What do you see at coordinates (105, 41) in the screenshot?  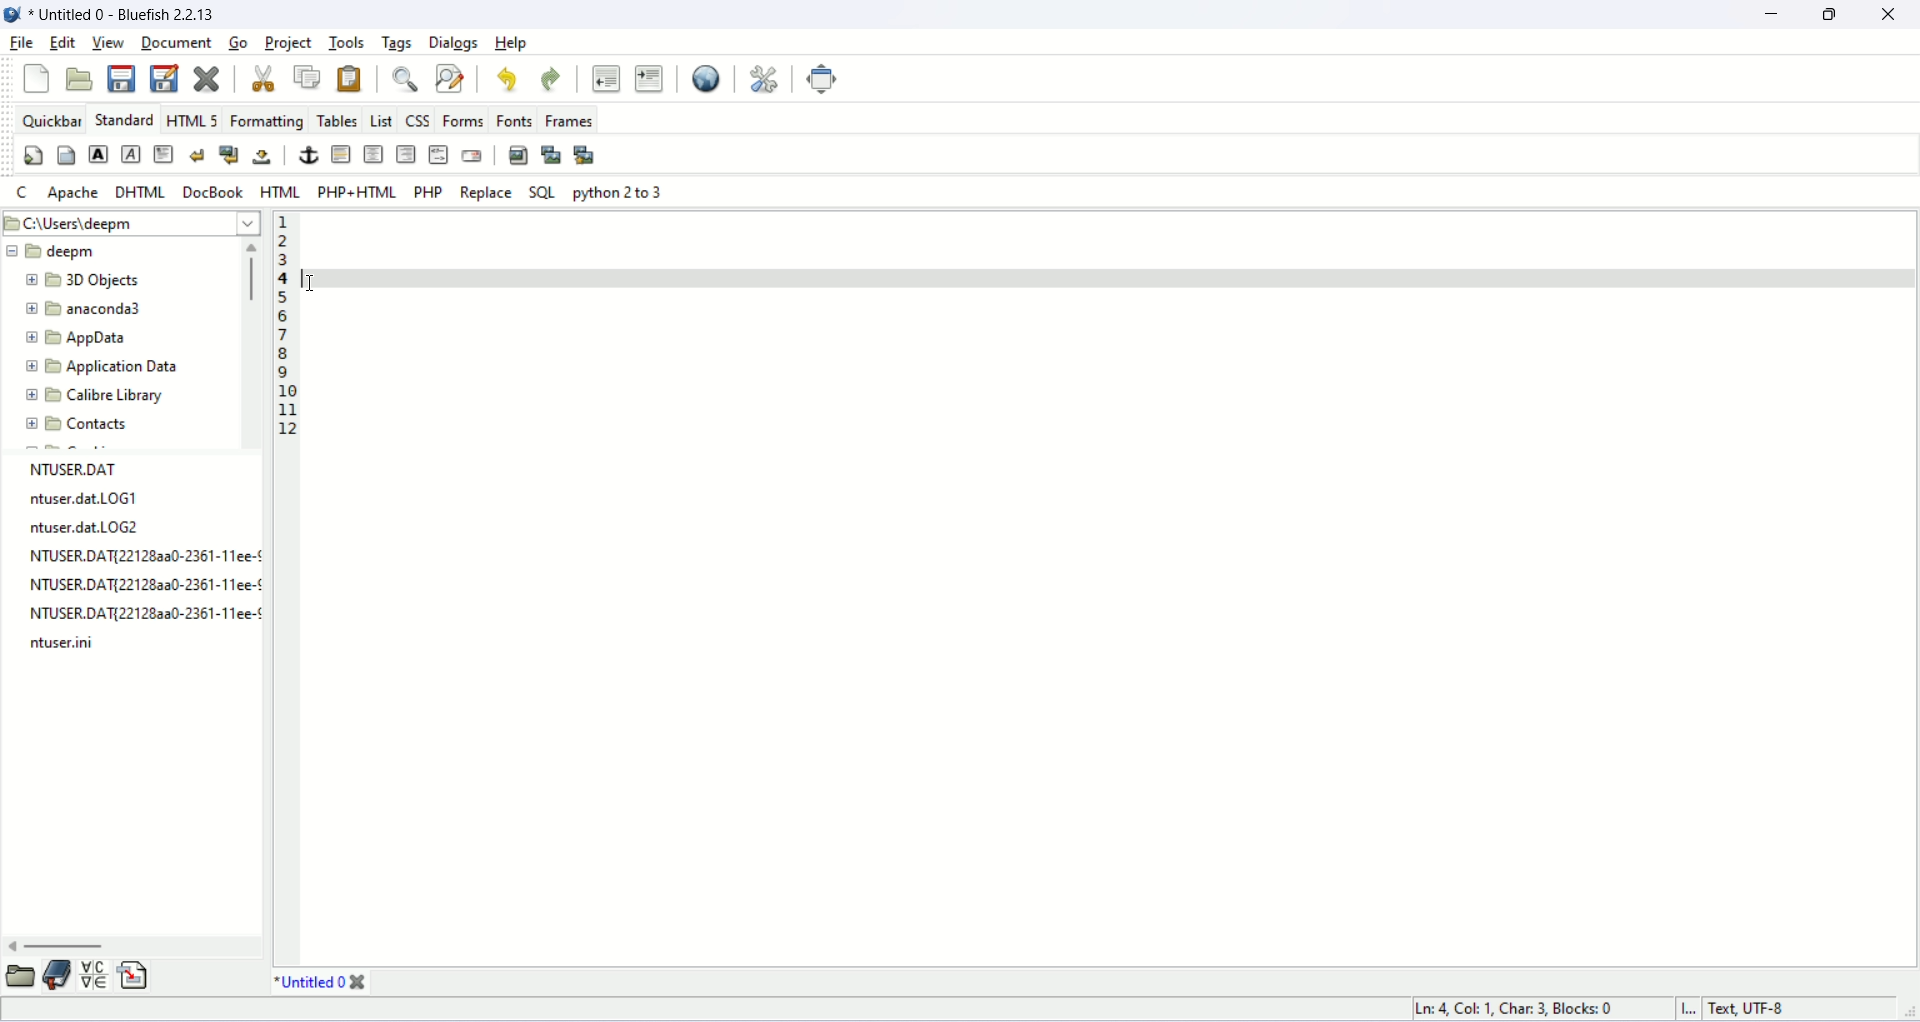 I see `view` at bounding box center [105, 41].